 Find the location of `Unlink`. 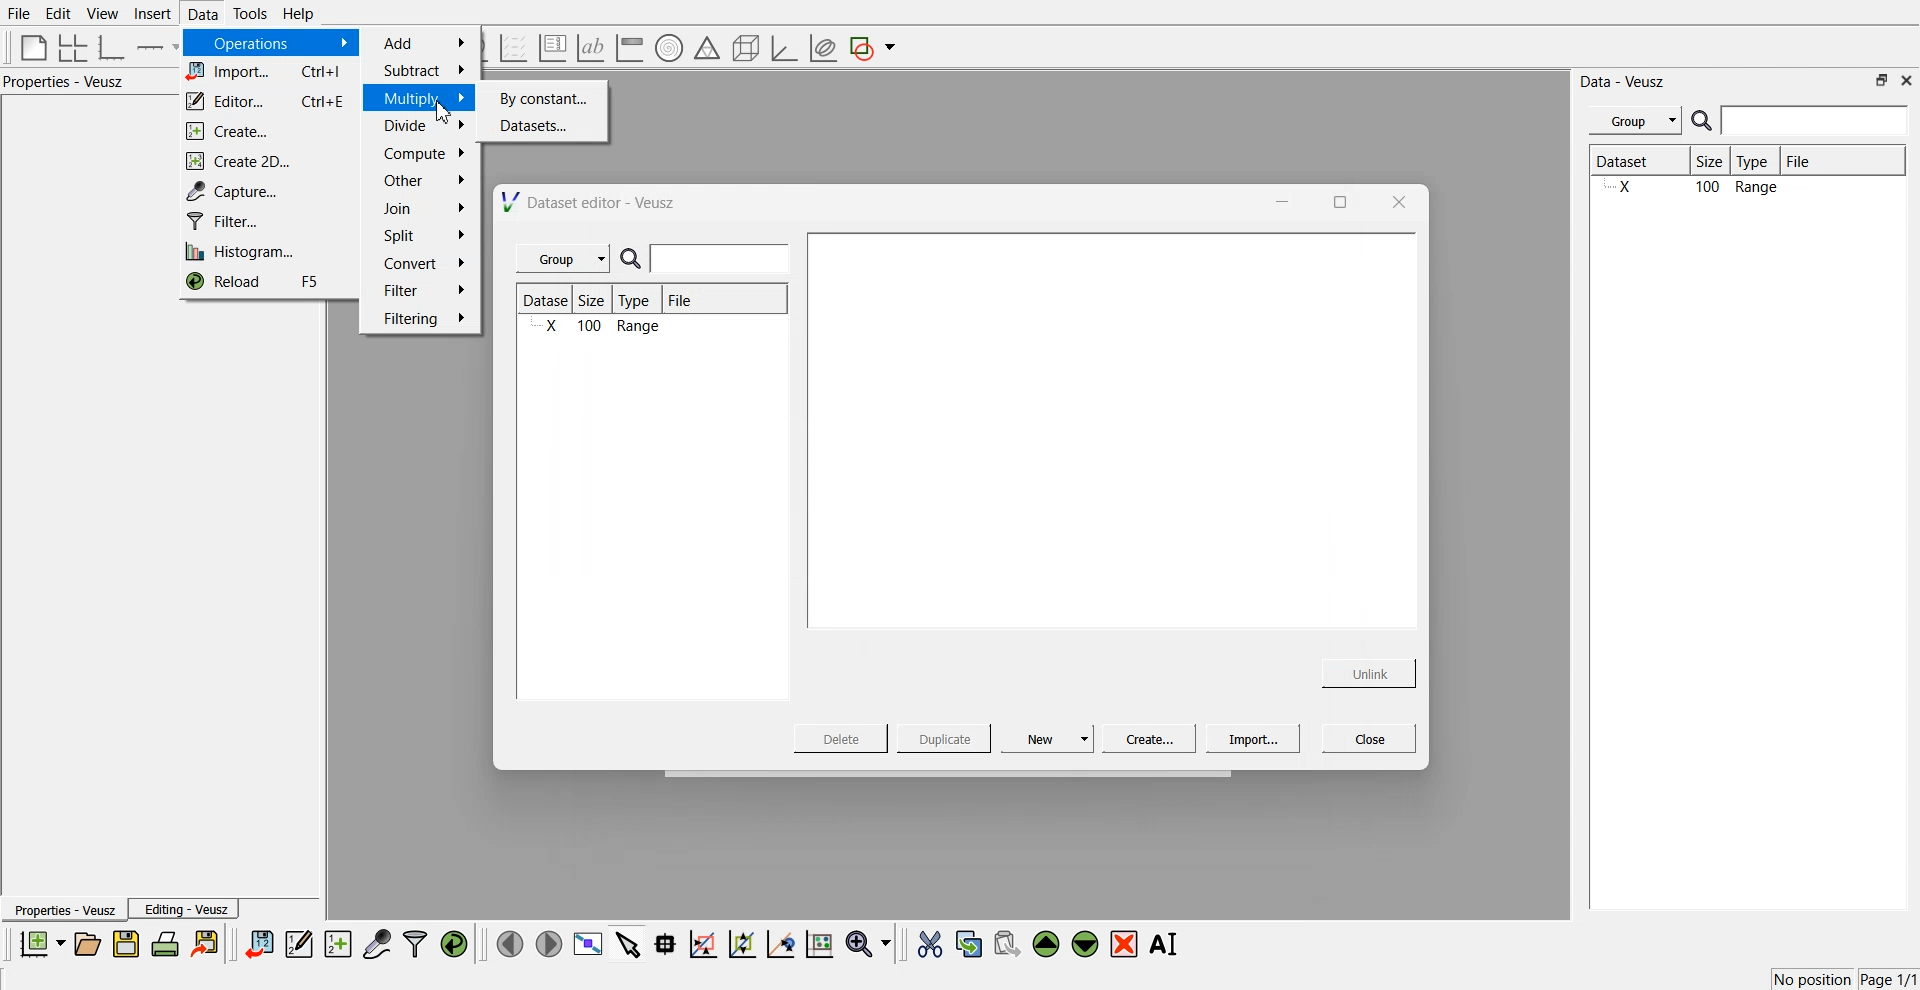

Unlink is located at coordinates (1370, 671).